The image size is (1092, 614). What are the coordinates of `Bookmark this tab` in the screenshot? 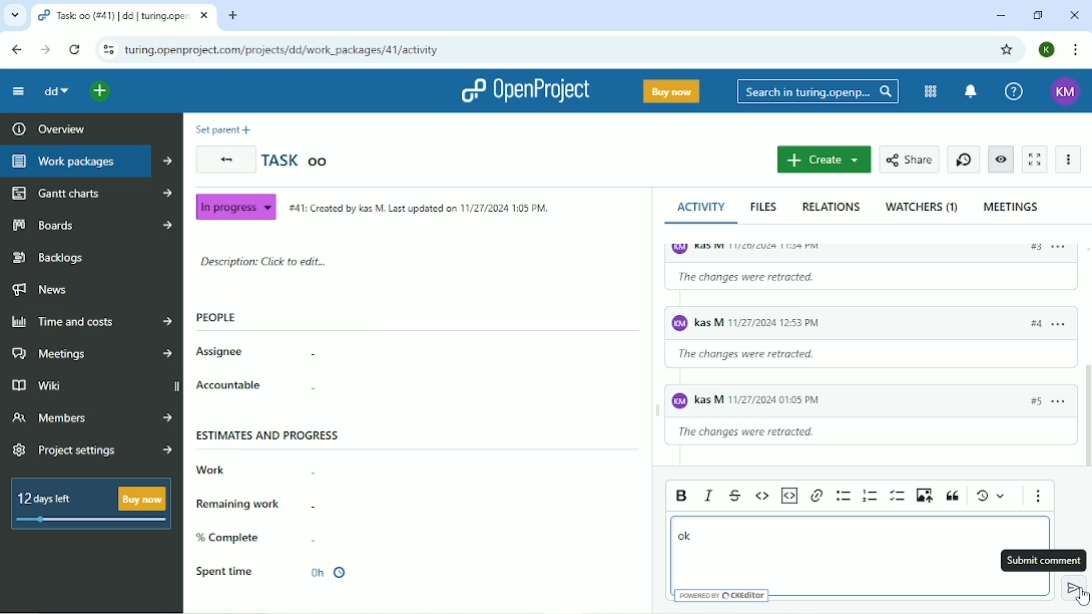 It's located at (1007, 48).